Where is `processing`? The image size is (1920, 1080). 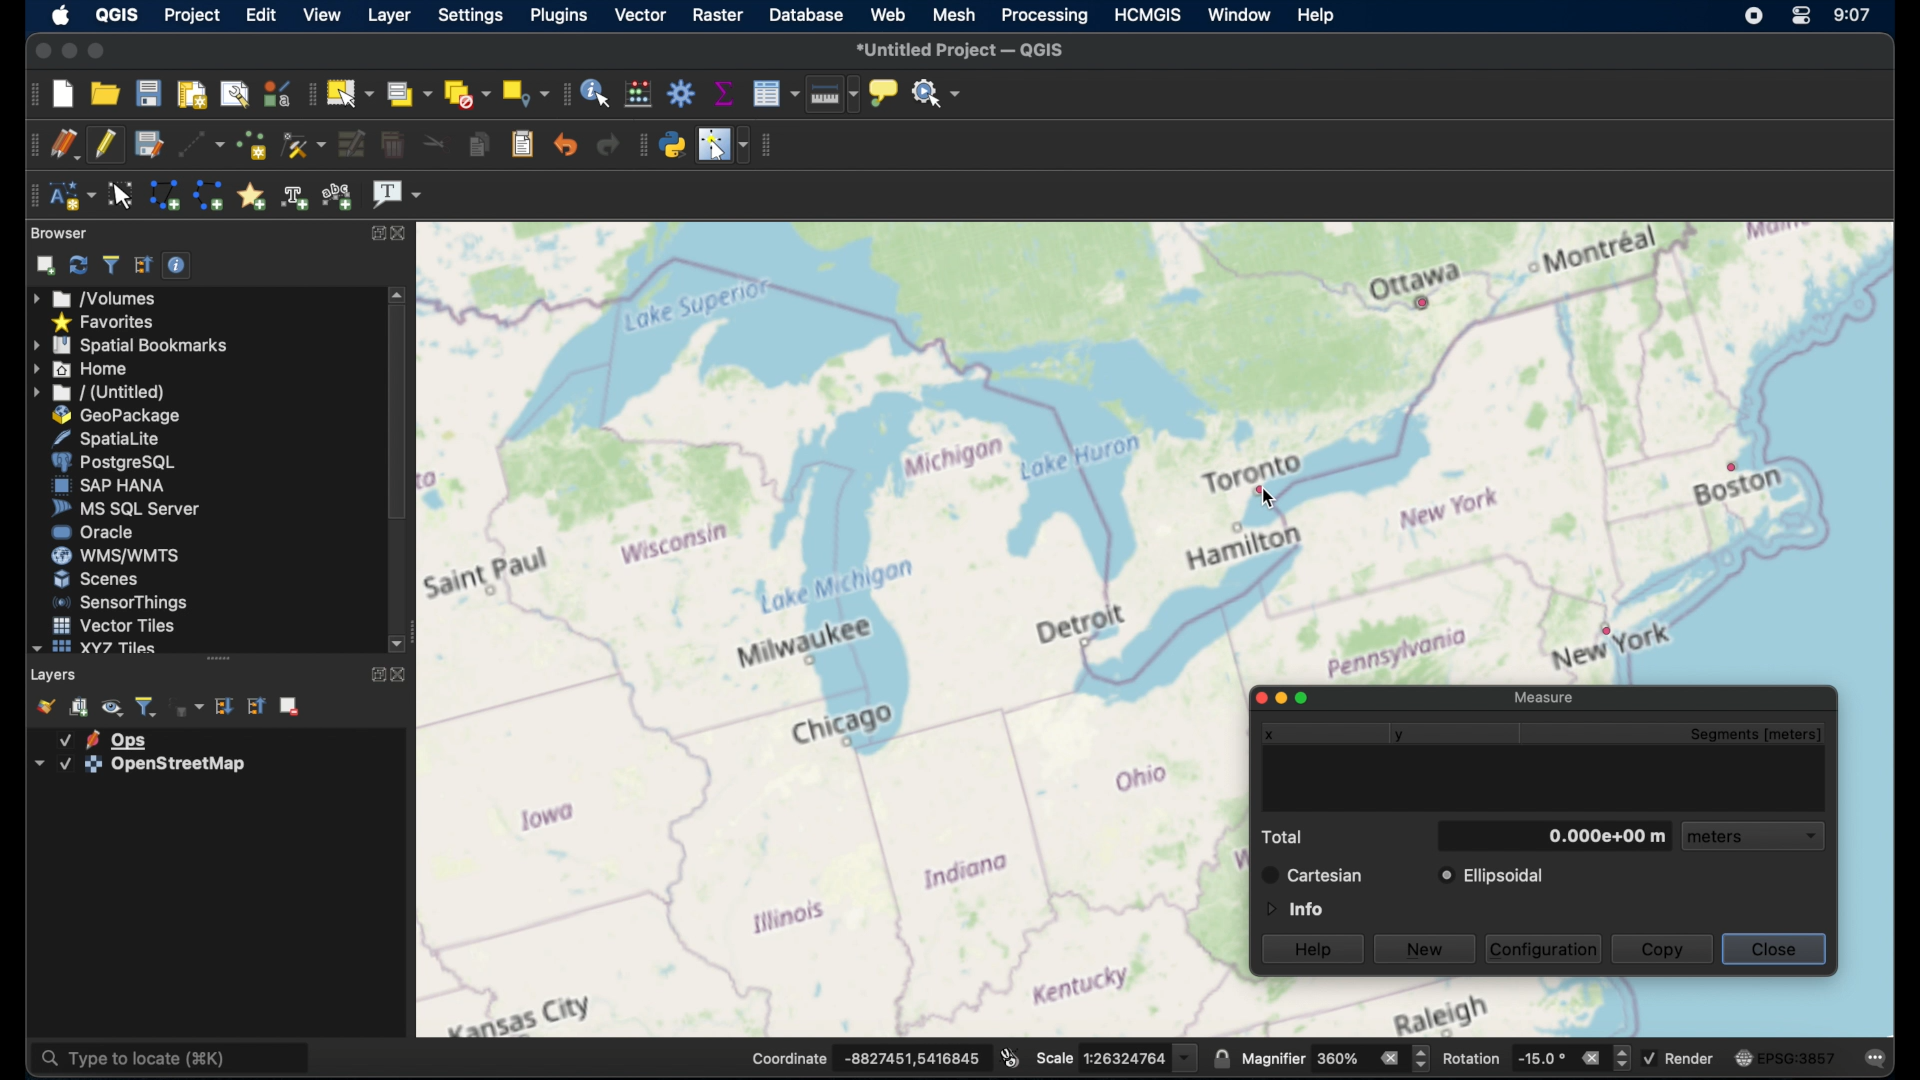 processing is located at coordinates (1045, 16).